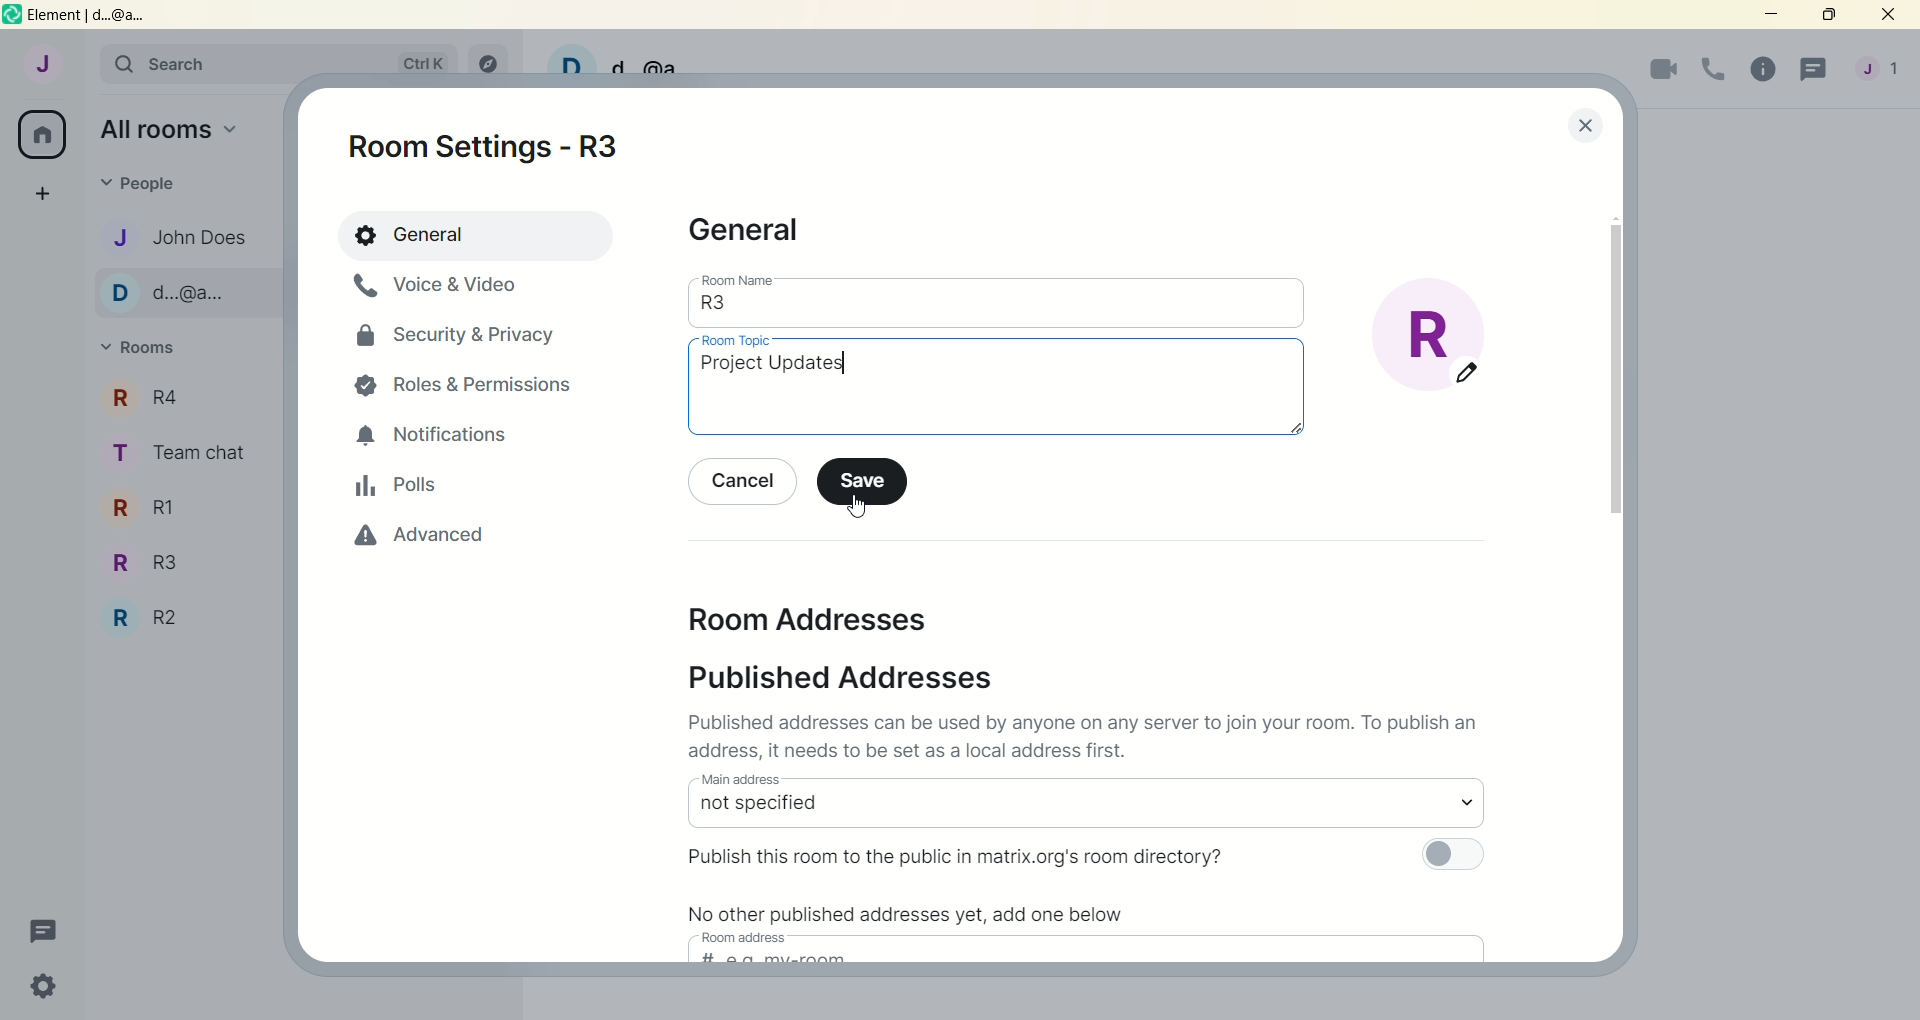 The height and width of the screenshot is (1020, 1920). I want to click on R2, so click(183, 613).